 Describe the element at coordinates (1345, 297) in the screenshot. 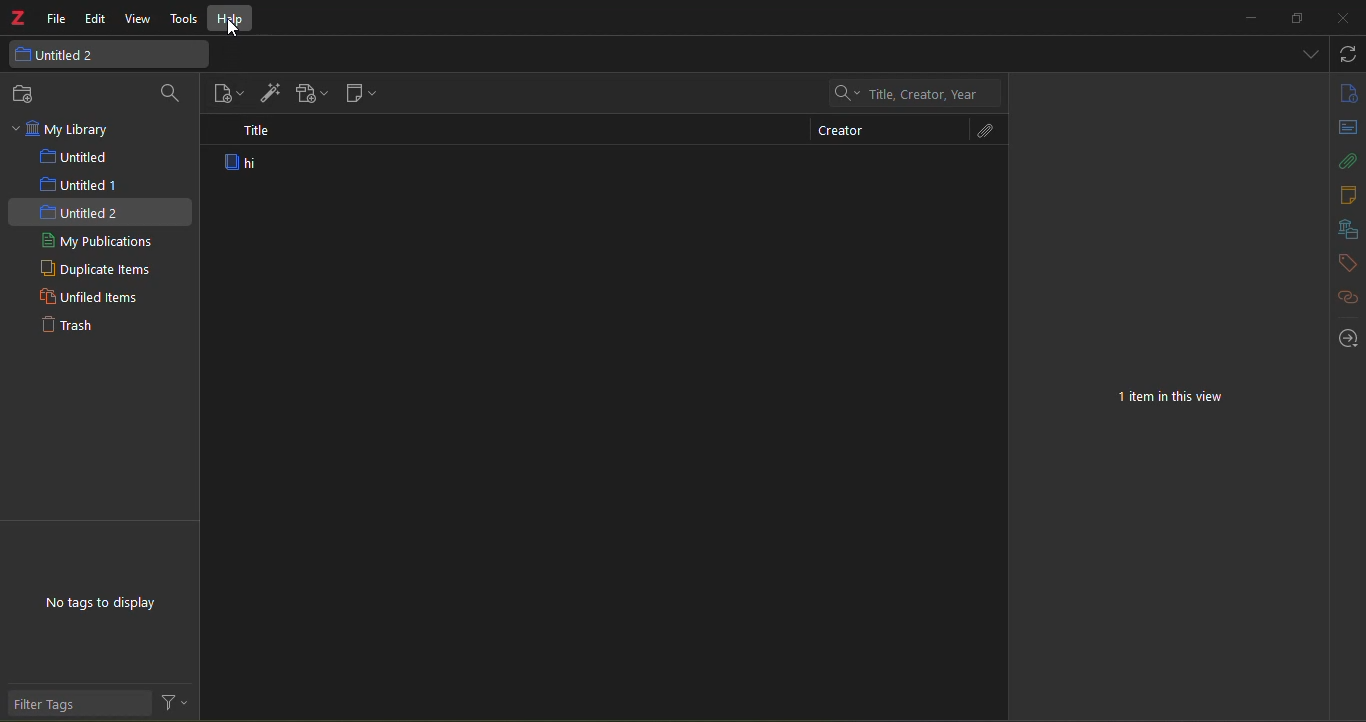

I see `related` at that location.